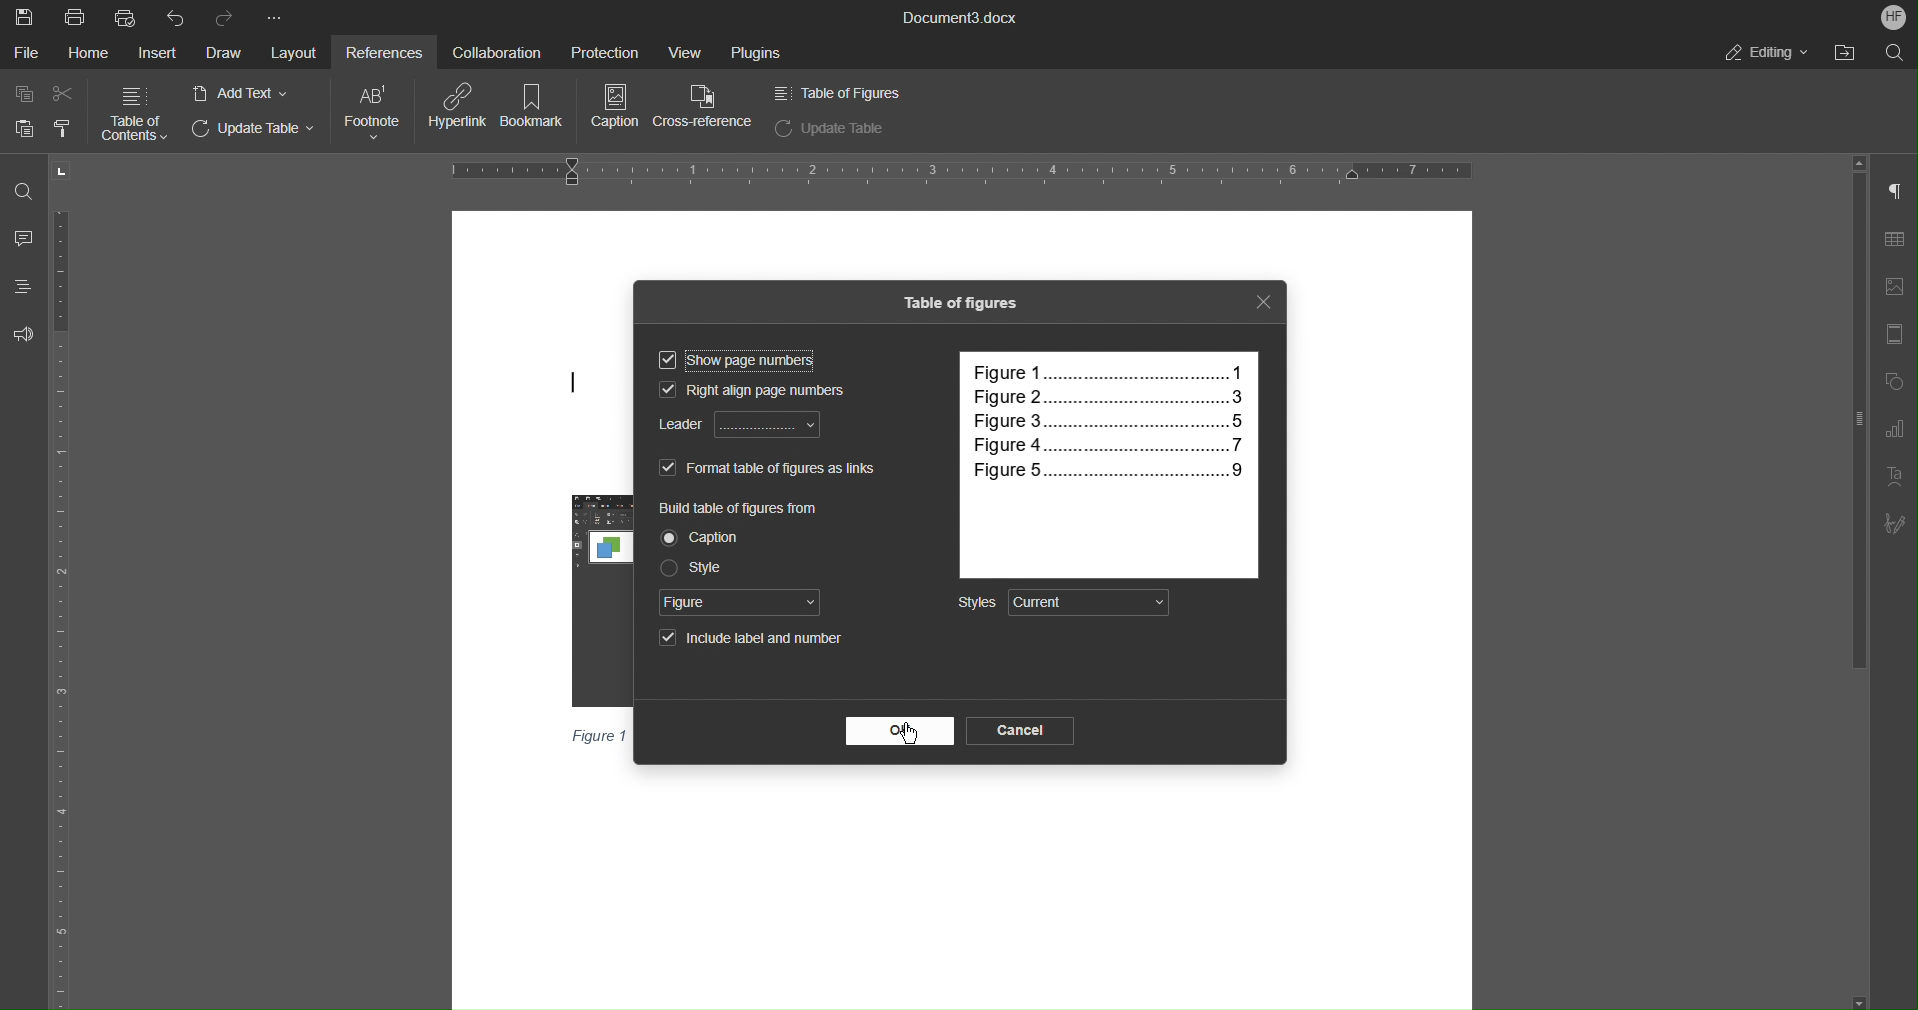 The height and width of the screenshot is (1010, 1918). Describe the element at coordinates (135, 113) in the screenshot. I see `Table of Contents` at that location.